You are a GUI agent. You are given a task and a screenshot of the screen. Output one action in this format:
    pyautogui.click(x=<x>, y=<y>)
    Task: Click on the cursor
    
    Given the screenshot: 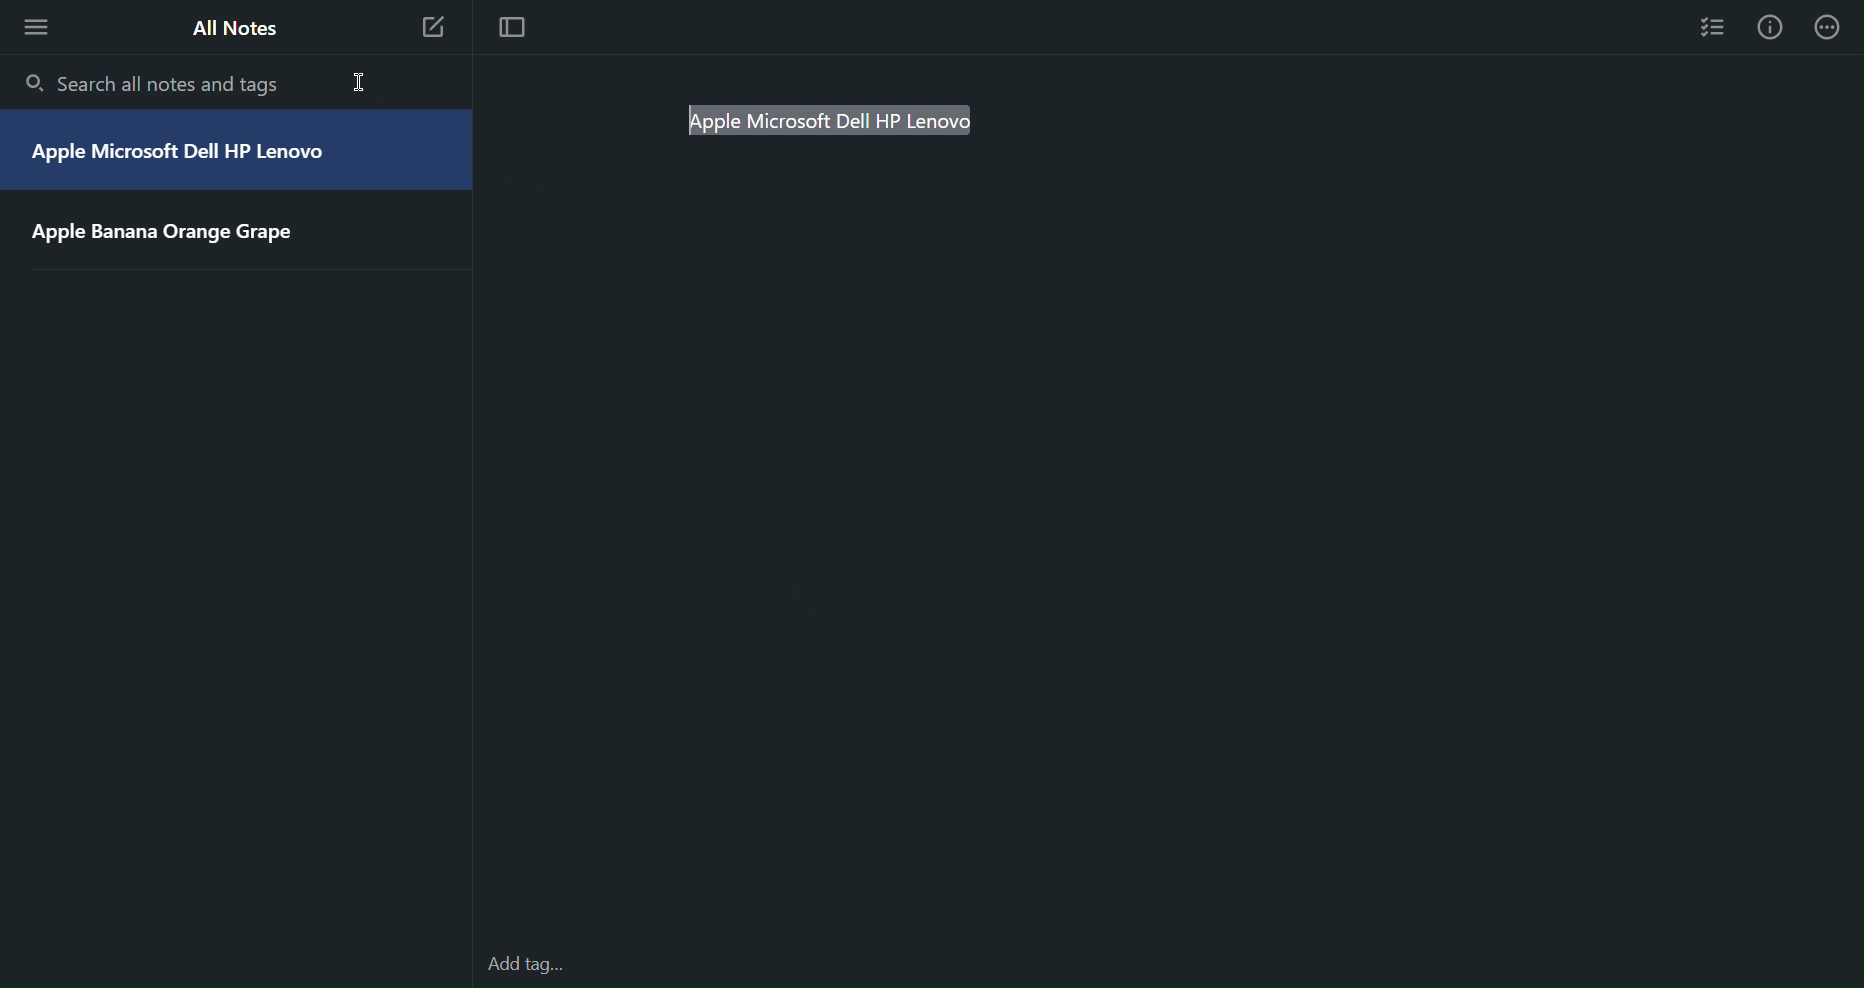 What is the action you would take?
    pyautogui.click(x=365, y=81)
    